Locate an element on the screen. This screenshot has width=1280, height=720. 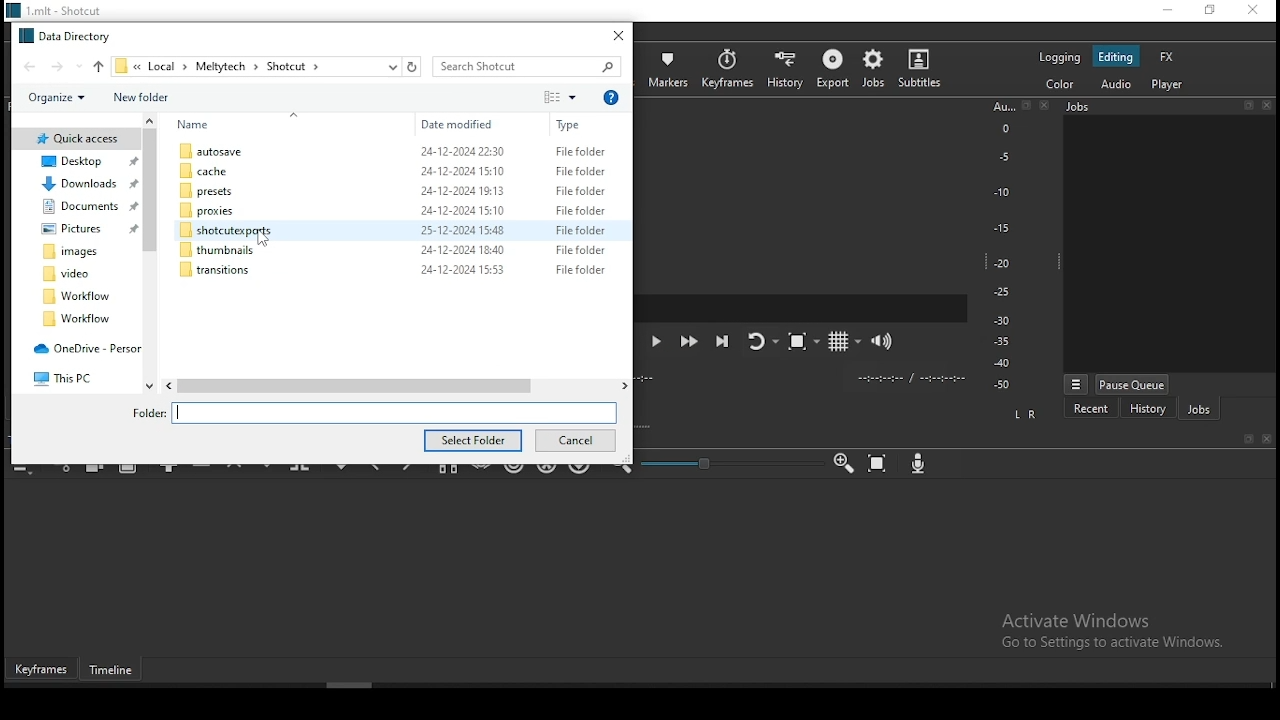
export is located at coordinates (831, 72).